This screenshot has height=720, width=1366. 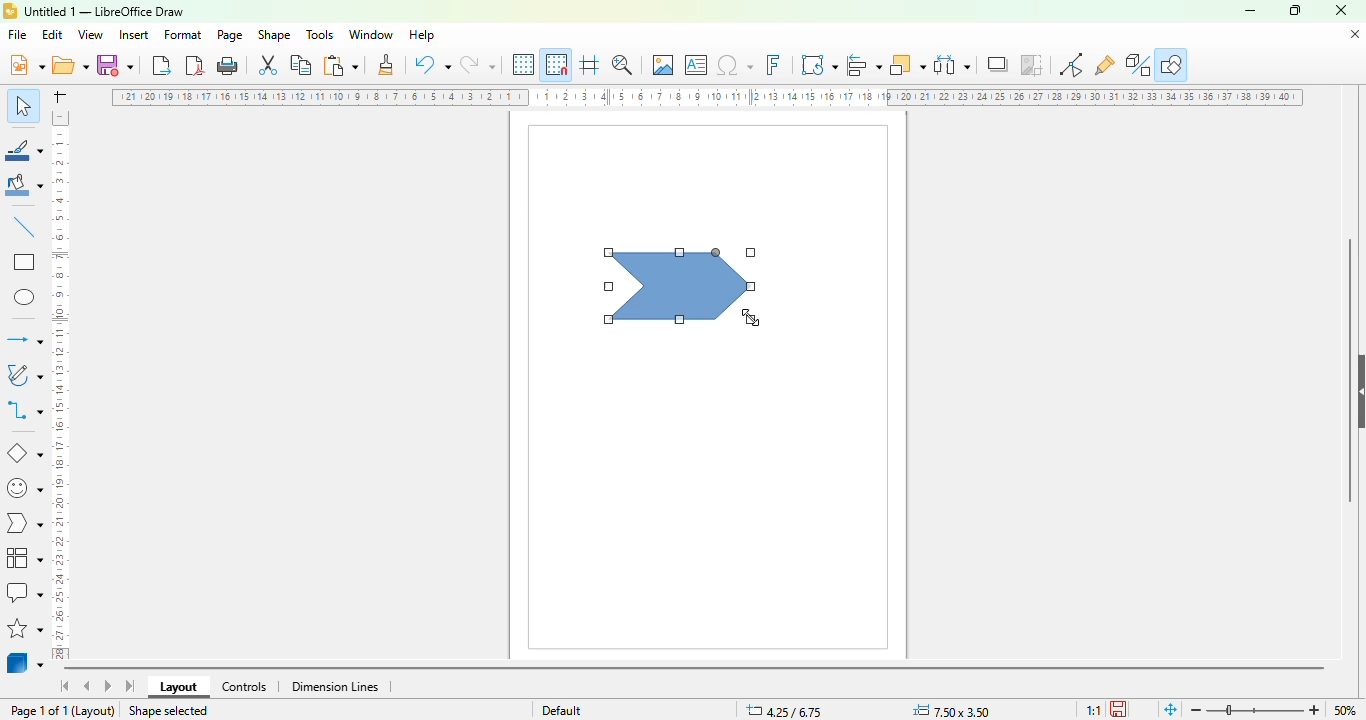 I want to click on vertical scroll bar, so click(x=1350, y=371).